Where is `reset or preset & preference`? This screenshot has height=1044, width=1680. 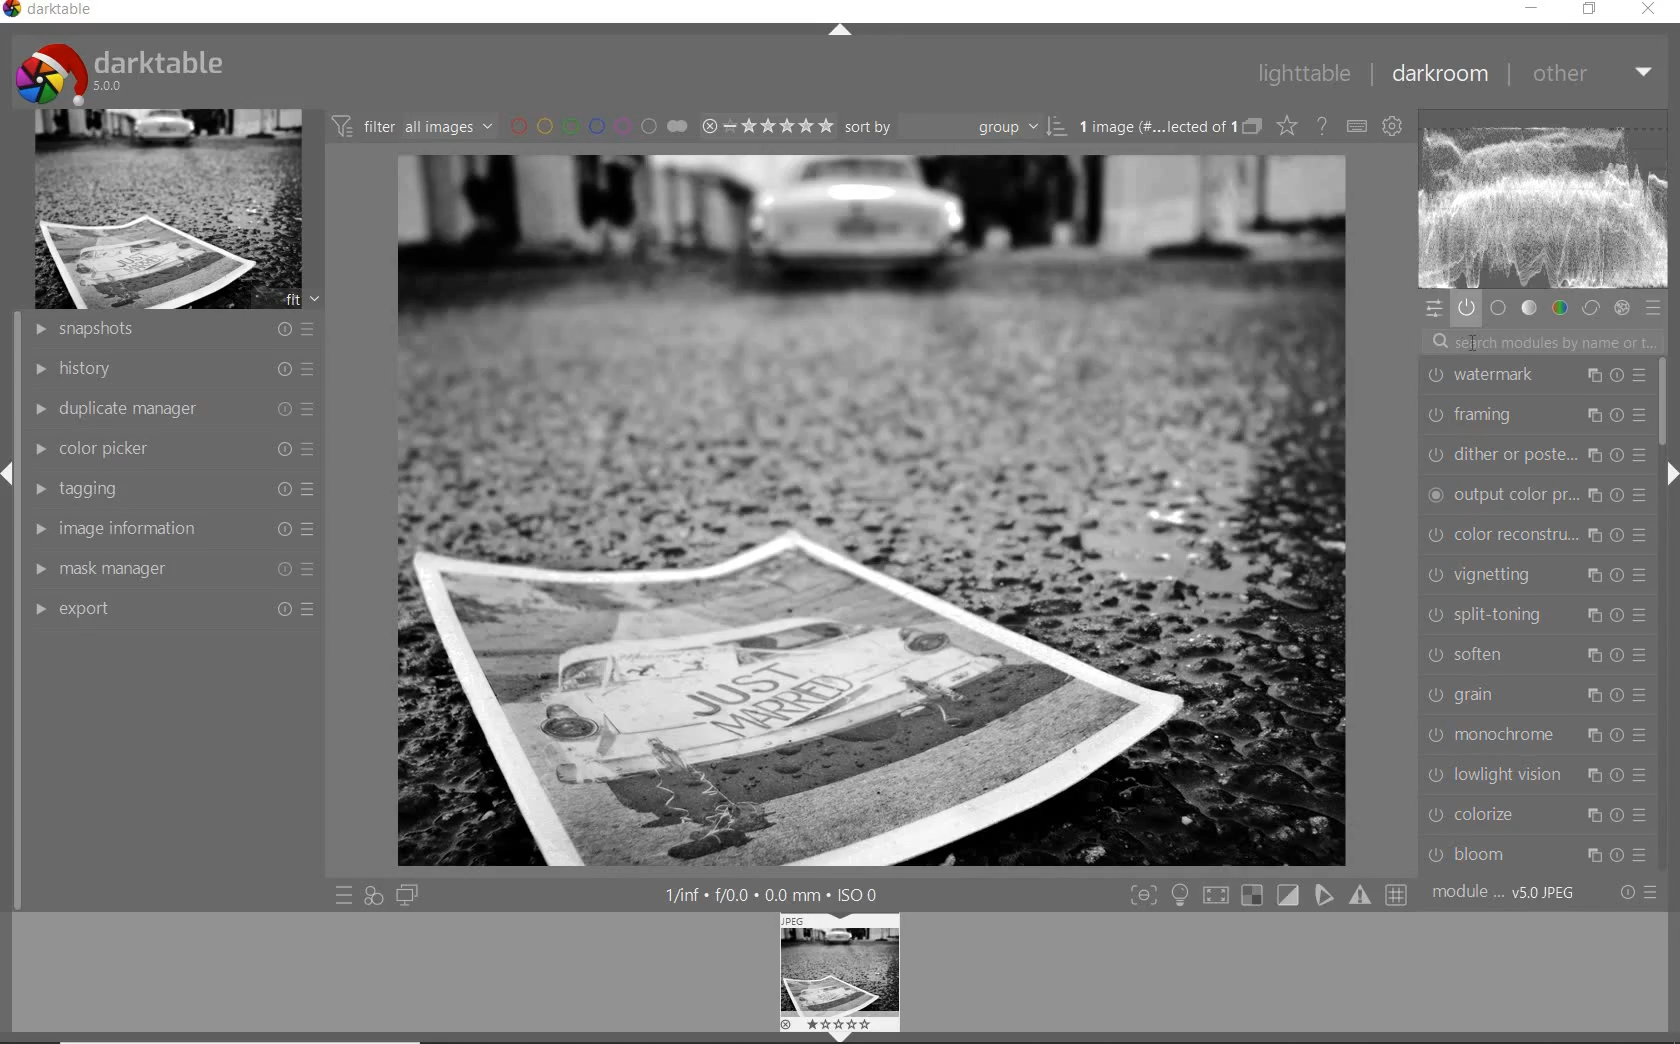
reset or preset & preference is located at coordinates (1633, 895).